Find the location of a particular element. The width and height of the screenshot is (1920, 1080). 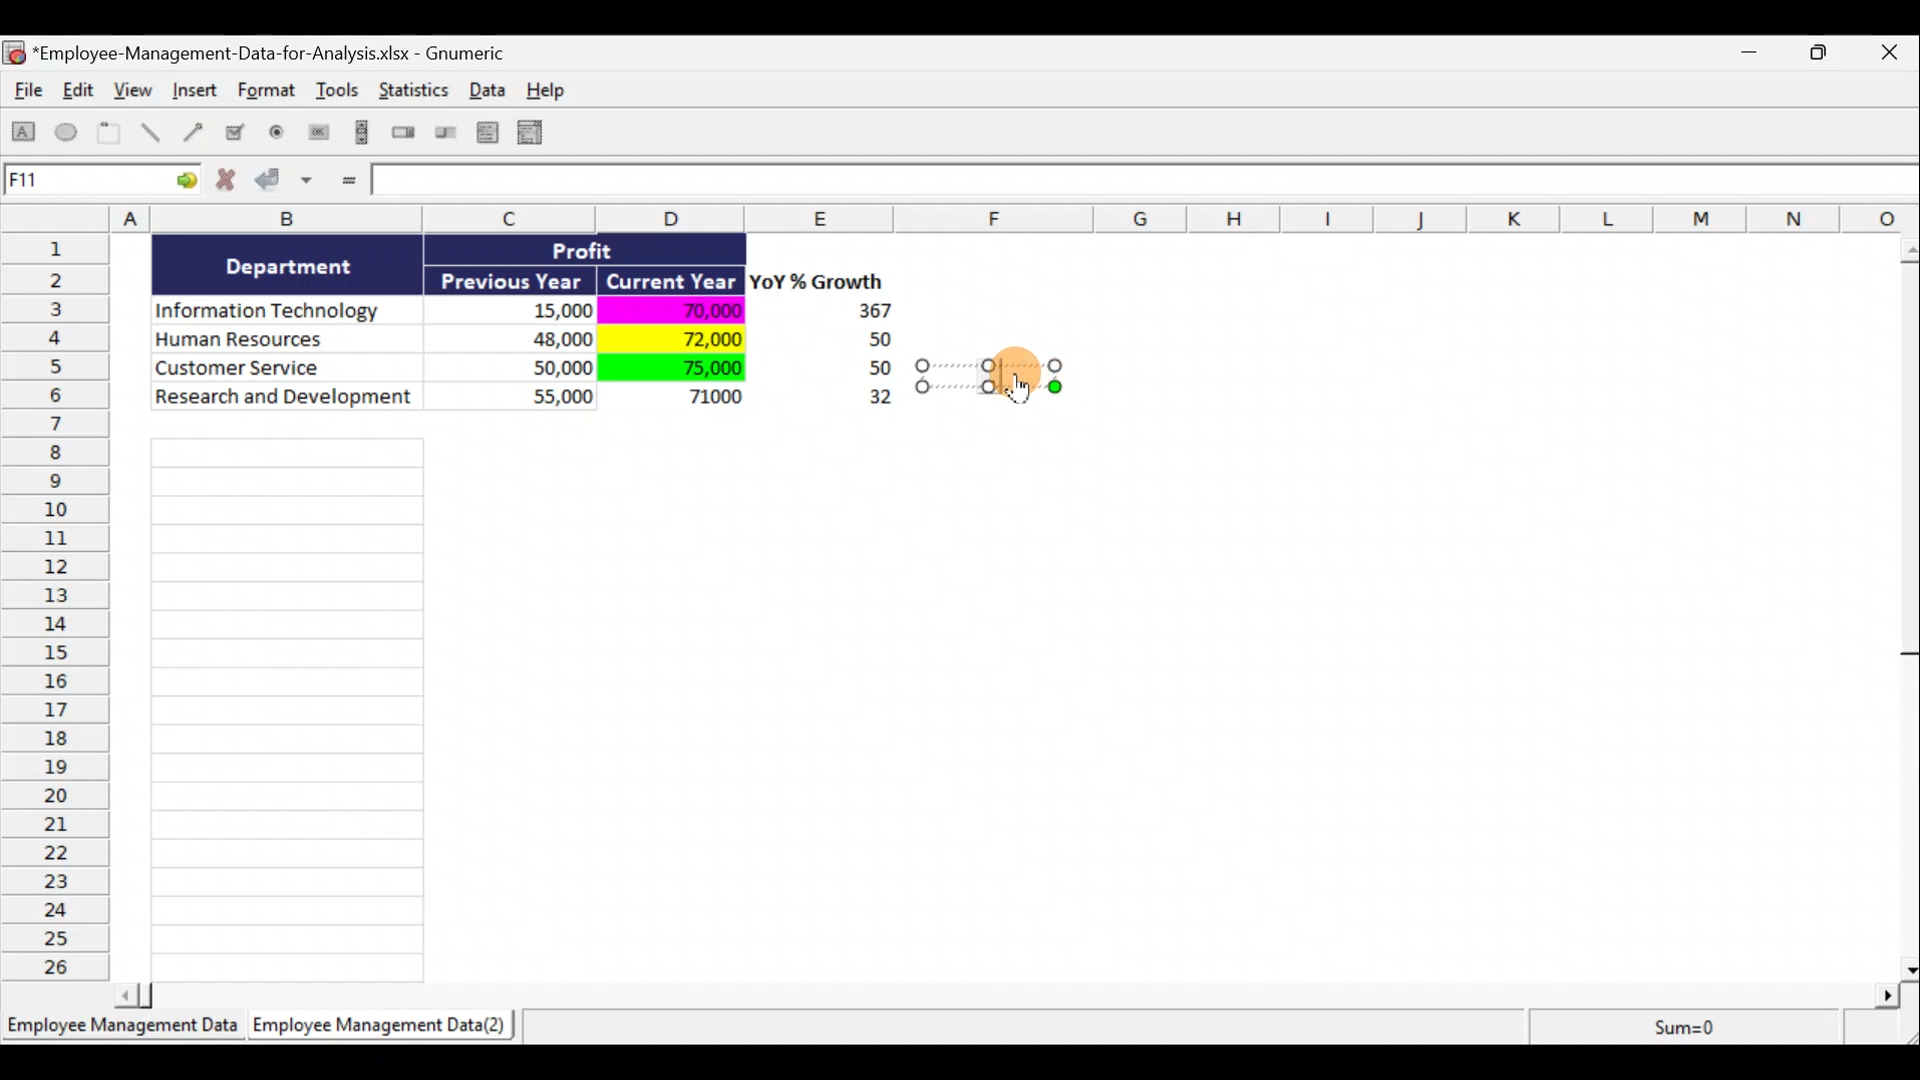

Create a slider is located at coordinates (443, 136).